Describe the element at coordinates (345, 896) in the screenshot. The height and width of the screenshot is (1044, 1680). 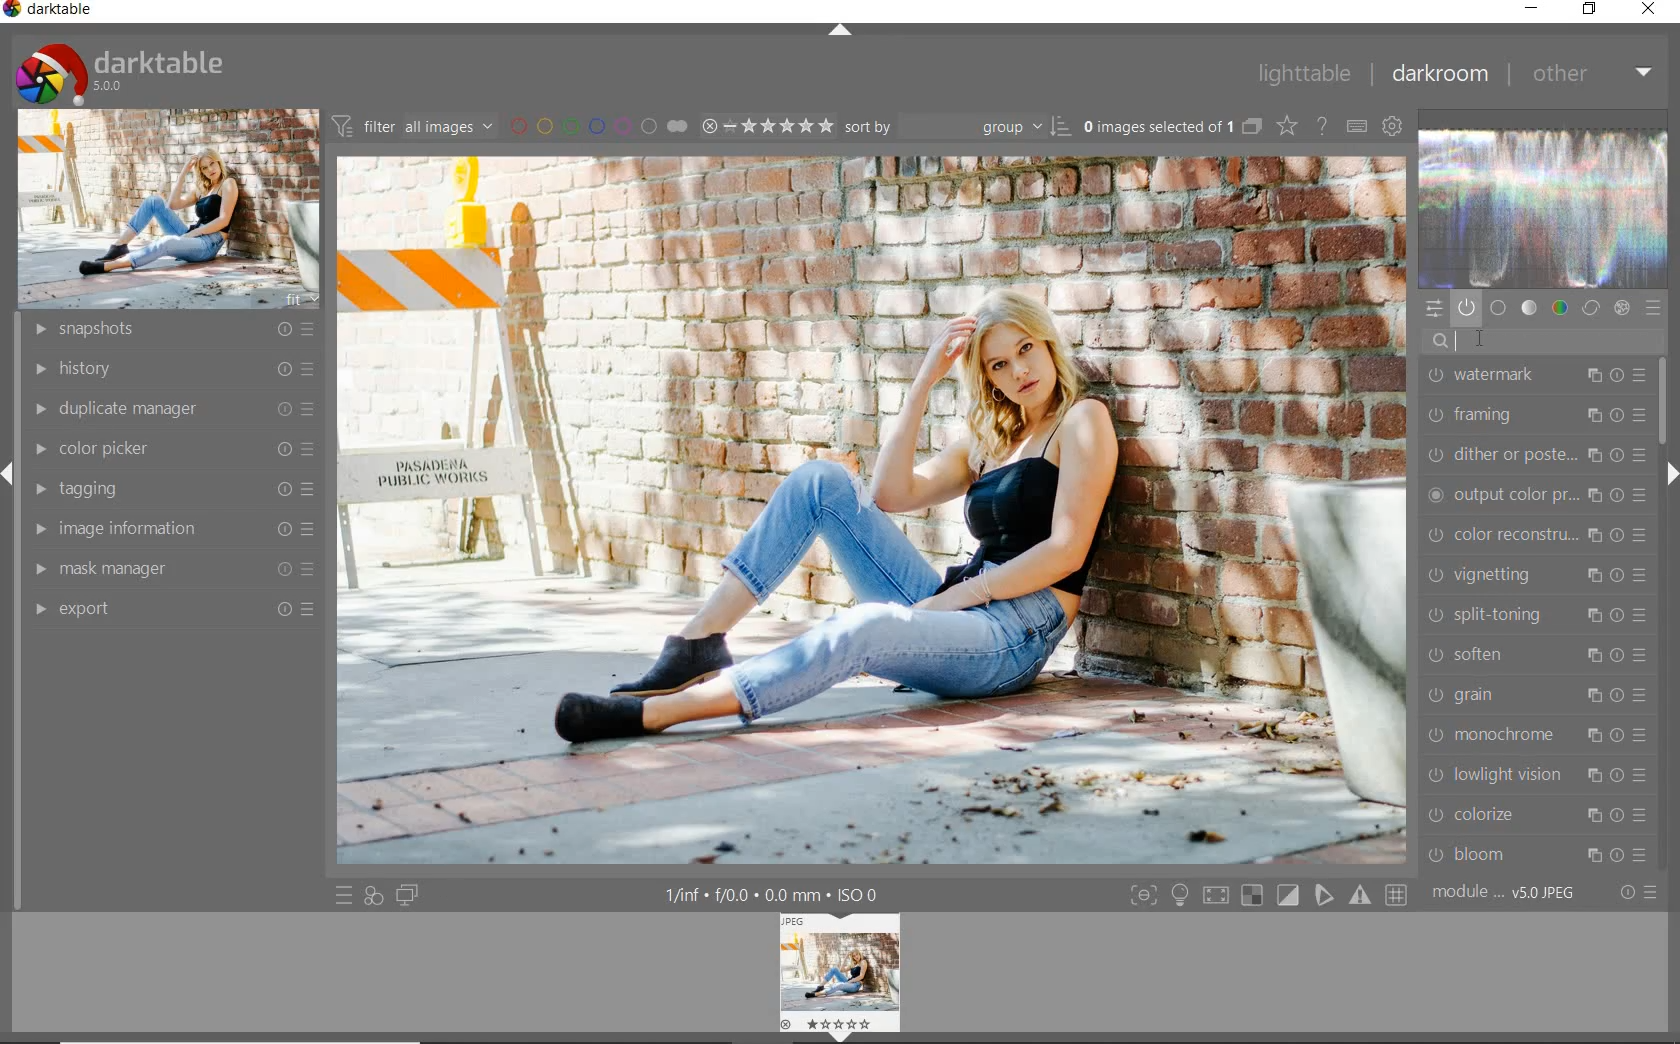
I see `quick access to presets` at that location.